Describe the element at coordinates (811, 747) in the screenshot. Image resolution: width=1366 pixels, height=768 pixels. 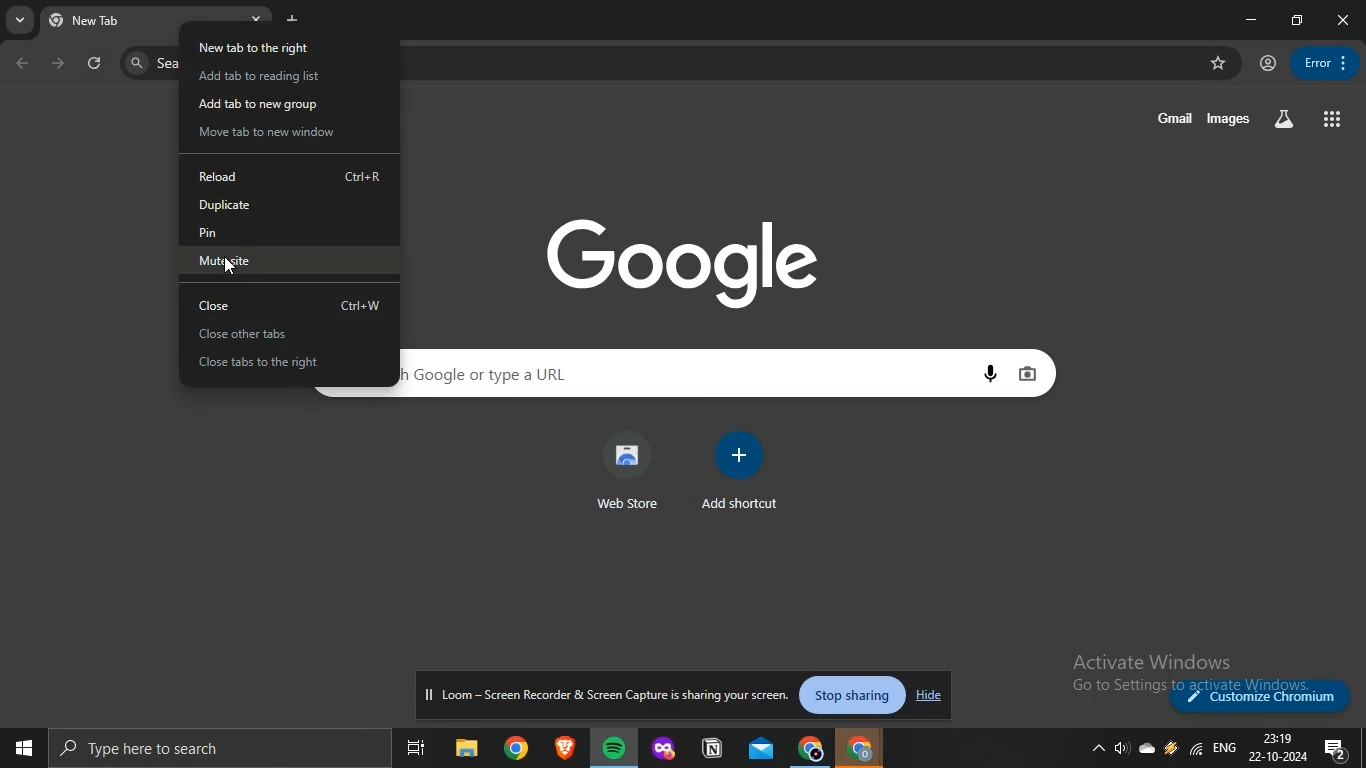
I see `google chrome` at that location.